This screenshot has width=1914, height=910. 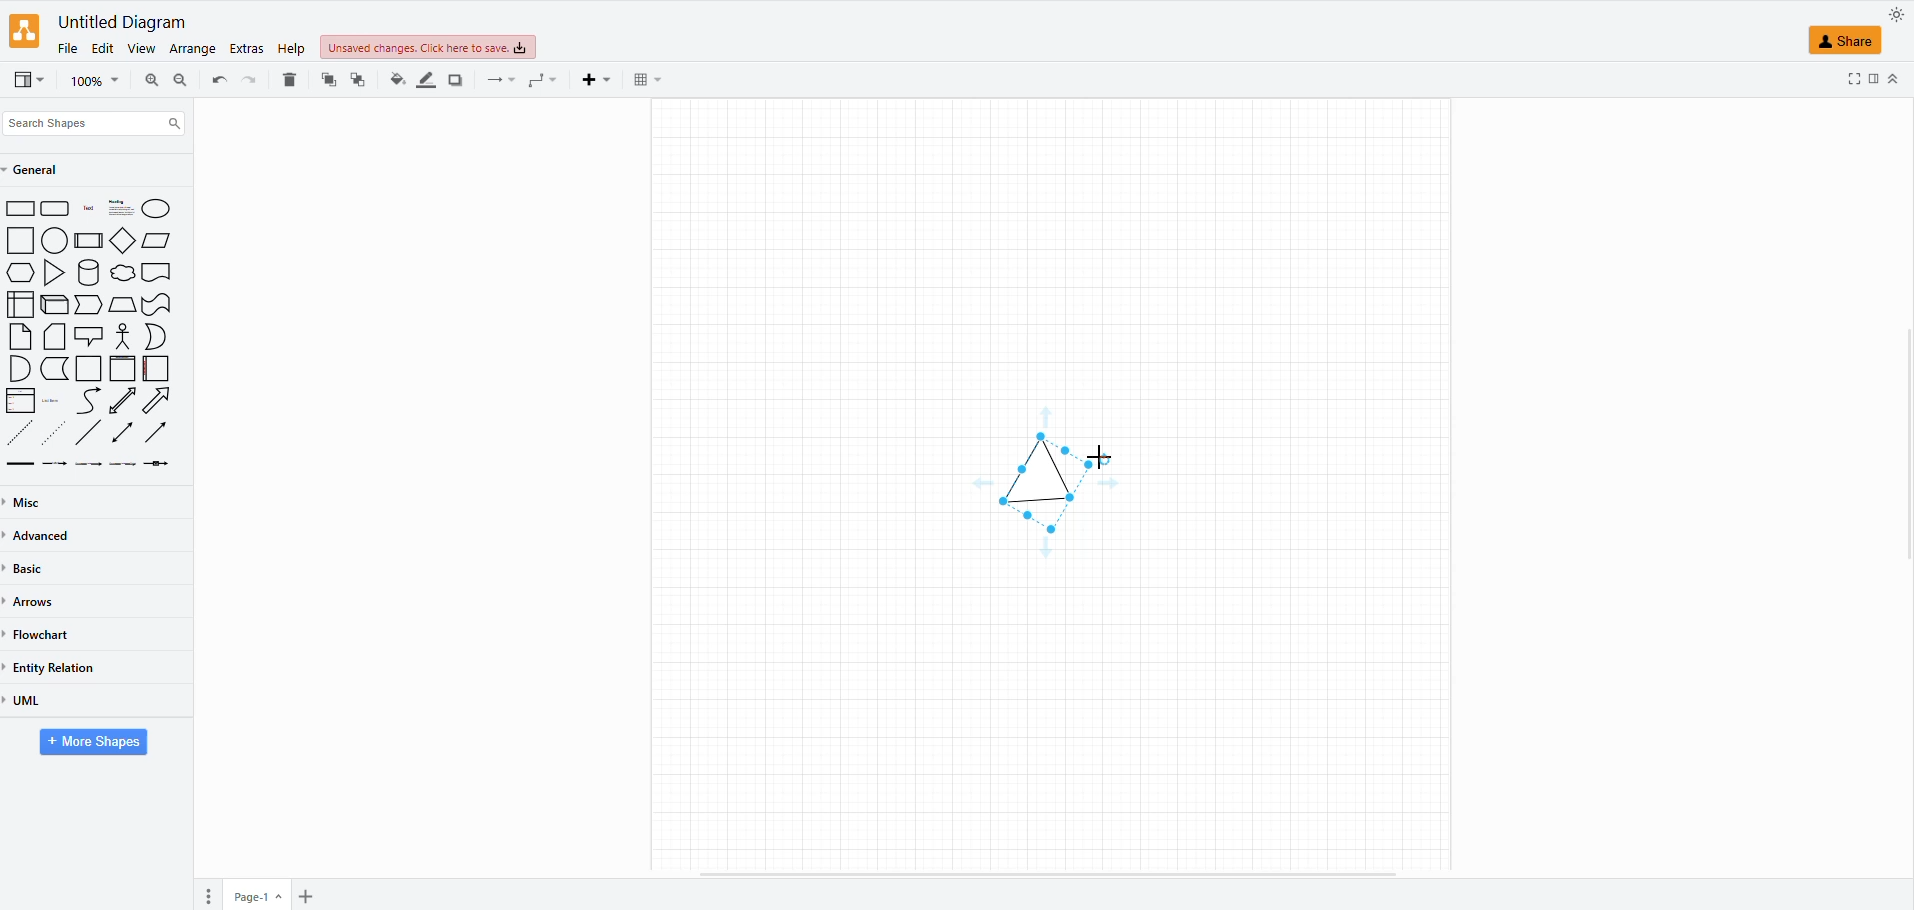 I want to click on Hexagon, so click(x=20, y=273).